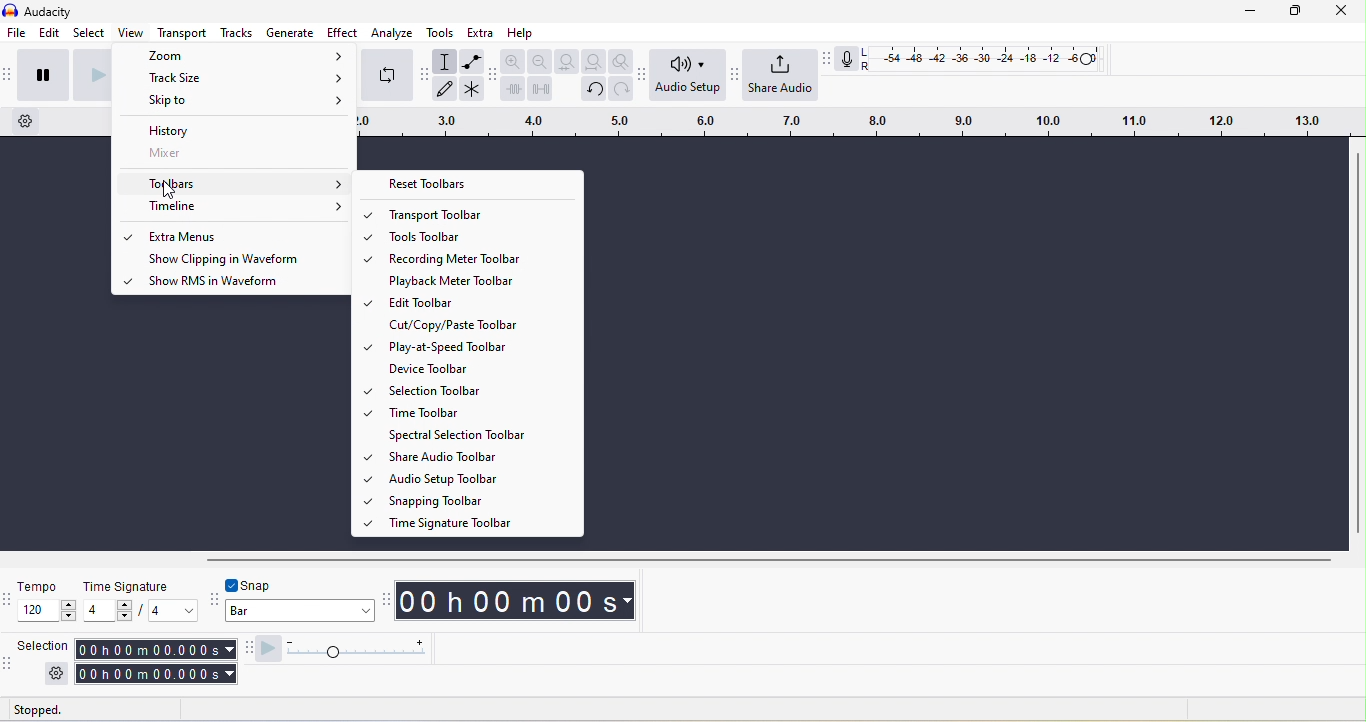 The image size is (1366, 722). What do you see at coordinates (128, 238) in the screenshot?
I see `option enabled` at bounding box center [128, 238].